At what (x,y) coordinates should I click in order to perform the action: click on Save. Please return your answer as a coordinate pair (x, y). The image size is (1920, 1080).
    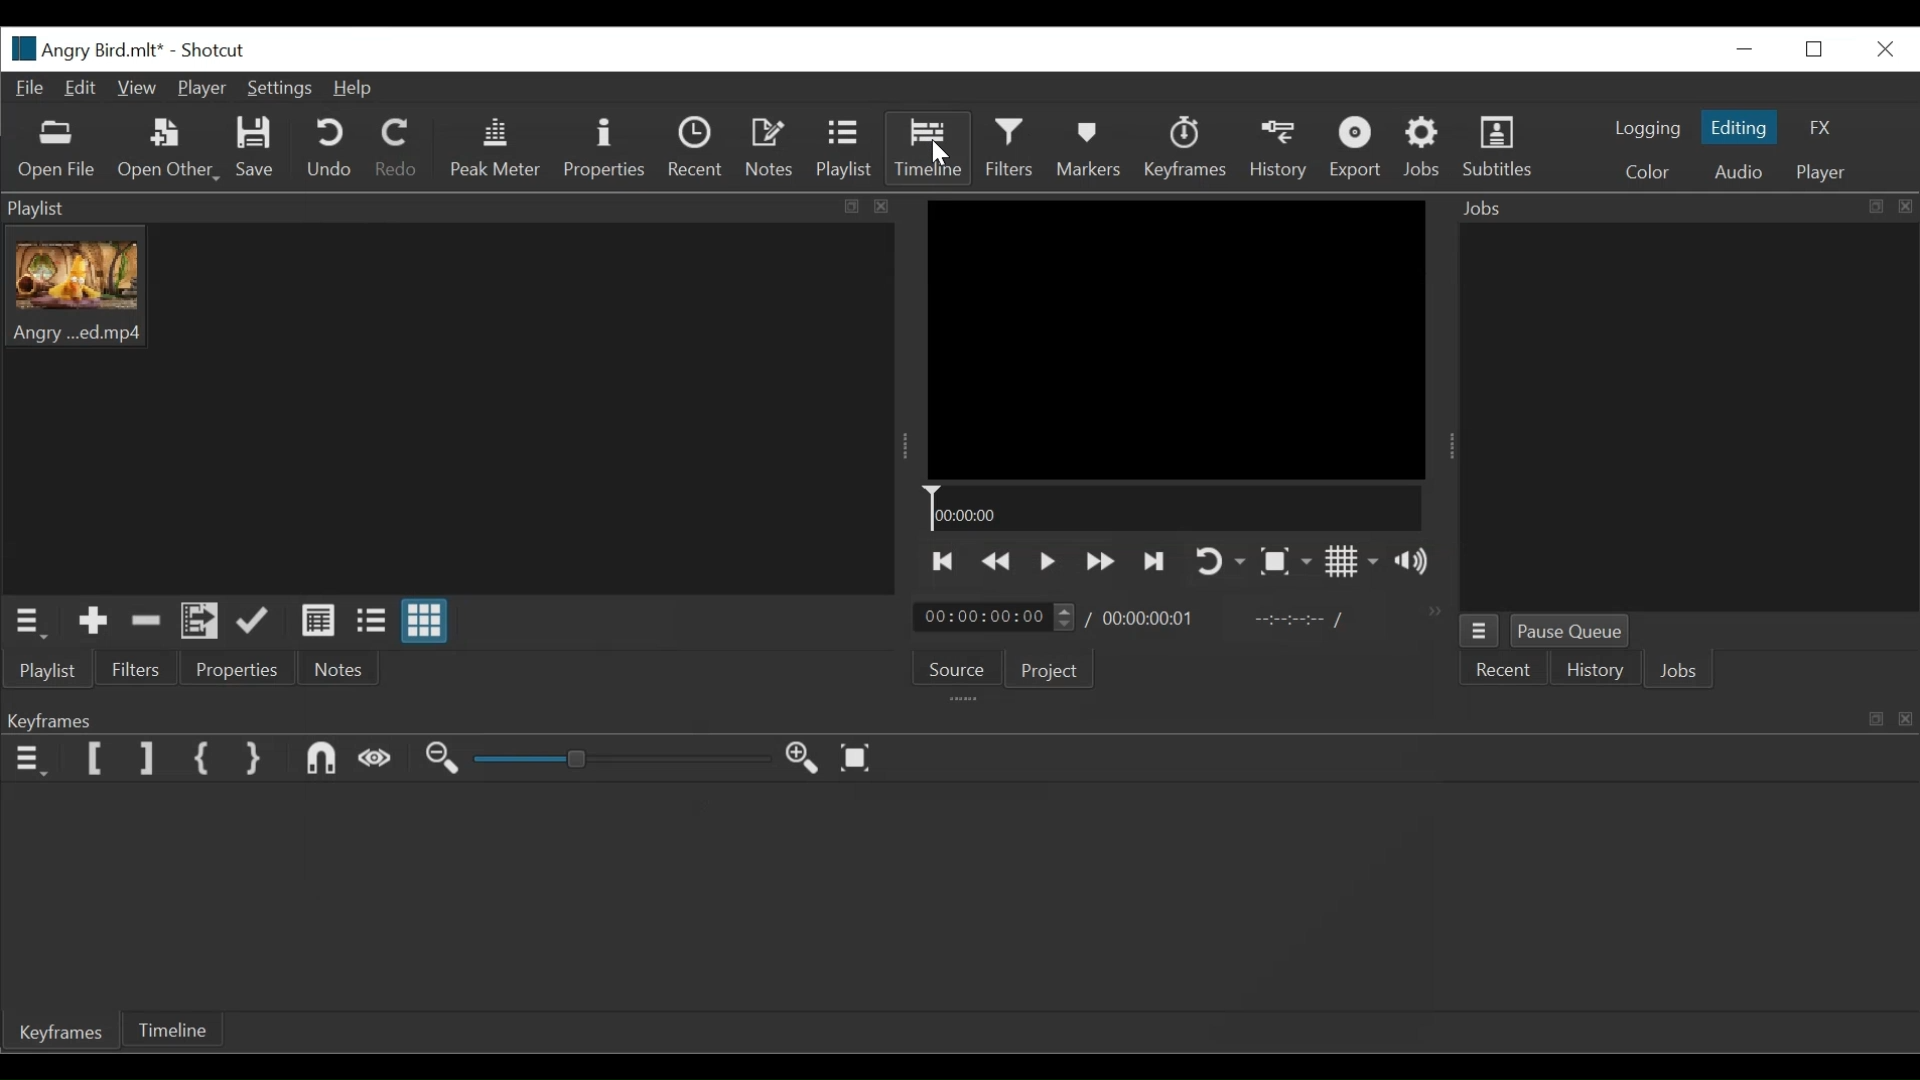
    Looking at the image, I should click on (259, 147).